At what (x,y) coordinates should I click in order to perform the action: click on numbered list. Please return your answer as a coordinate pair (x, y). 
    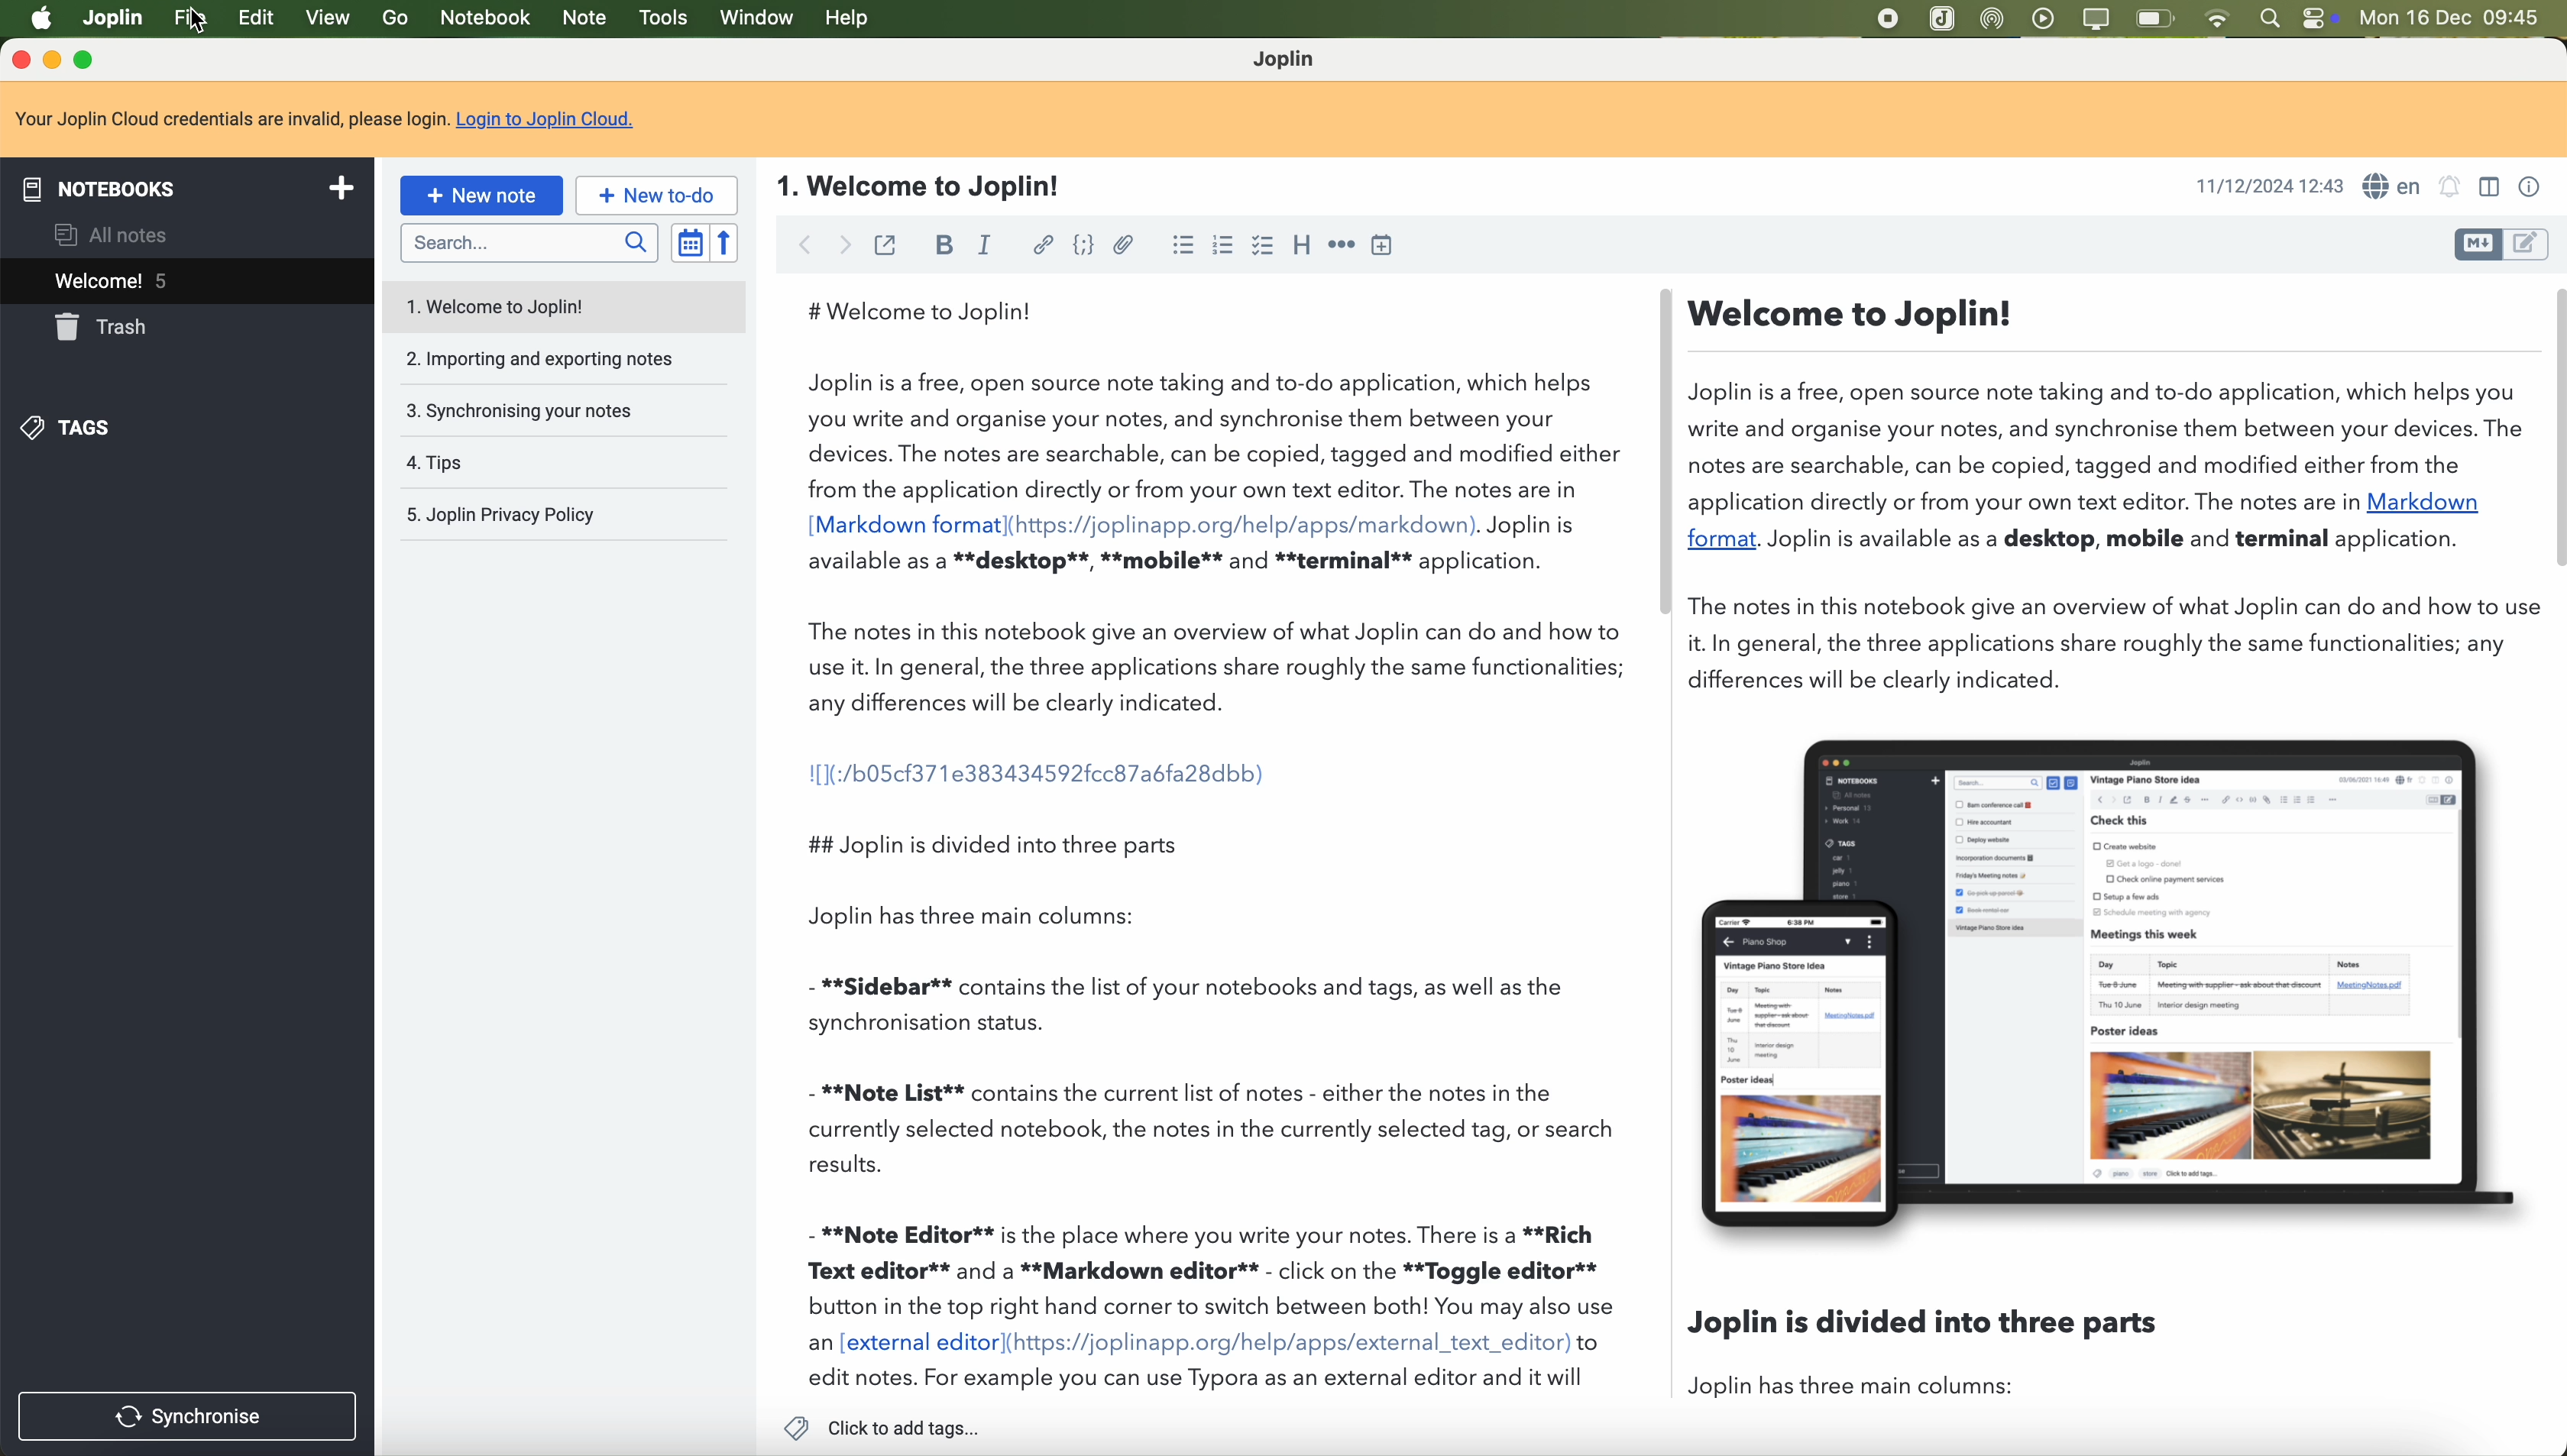
    Looking at the image, I should click on (1226, 247).